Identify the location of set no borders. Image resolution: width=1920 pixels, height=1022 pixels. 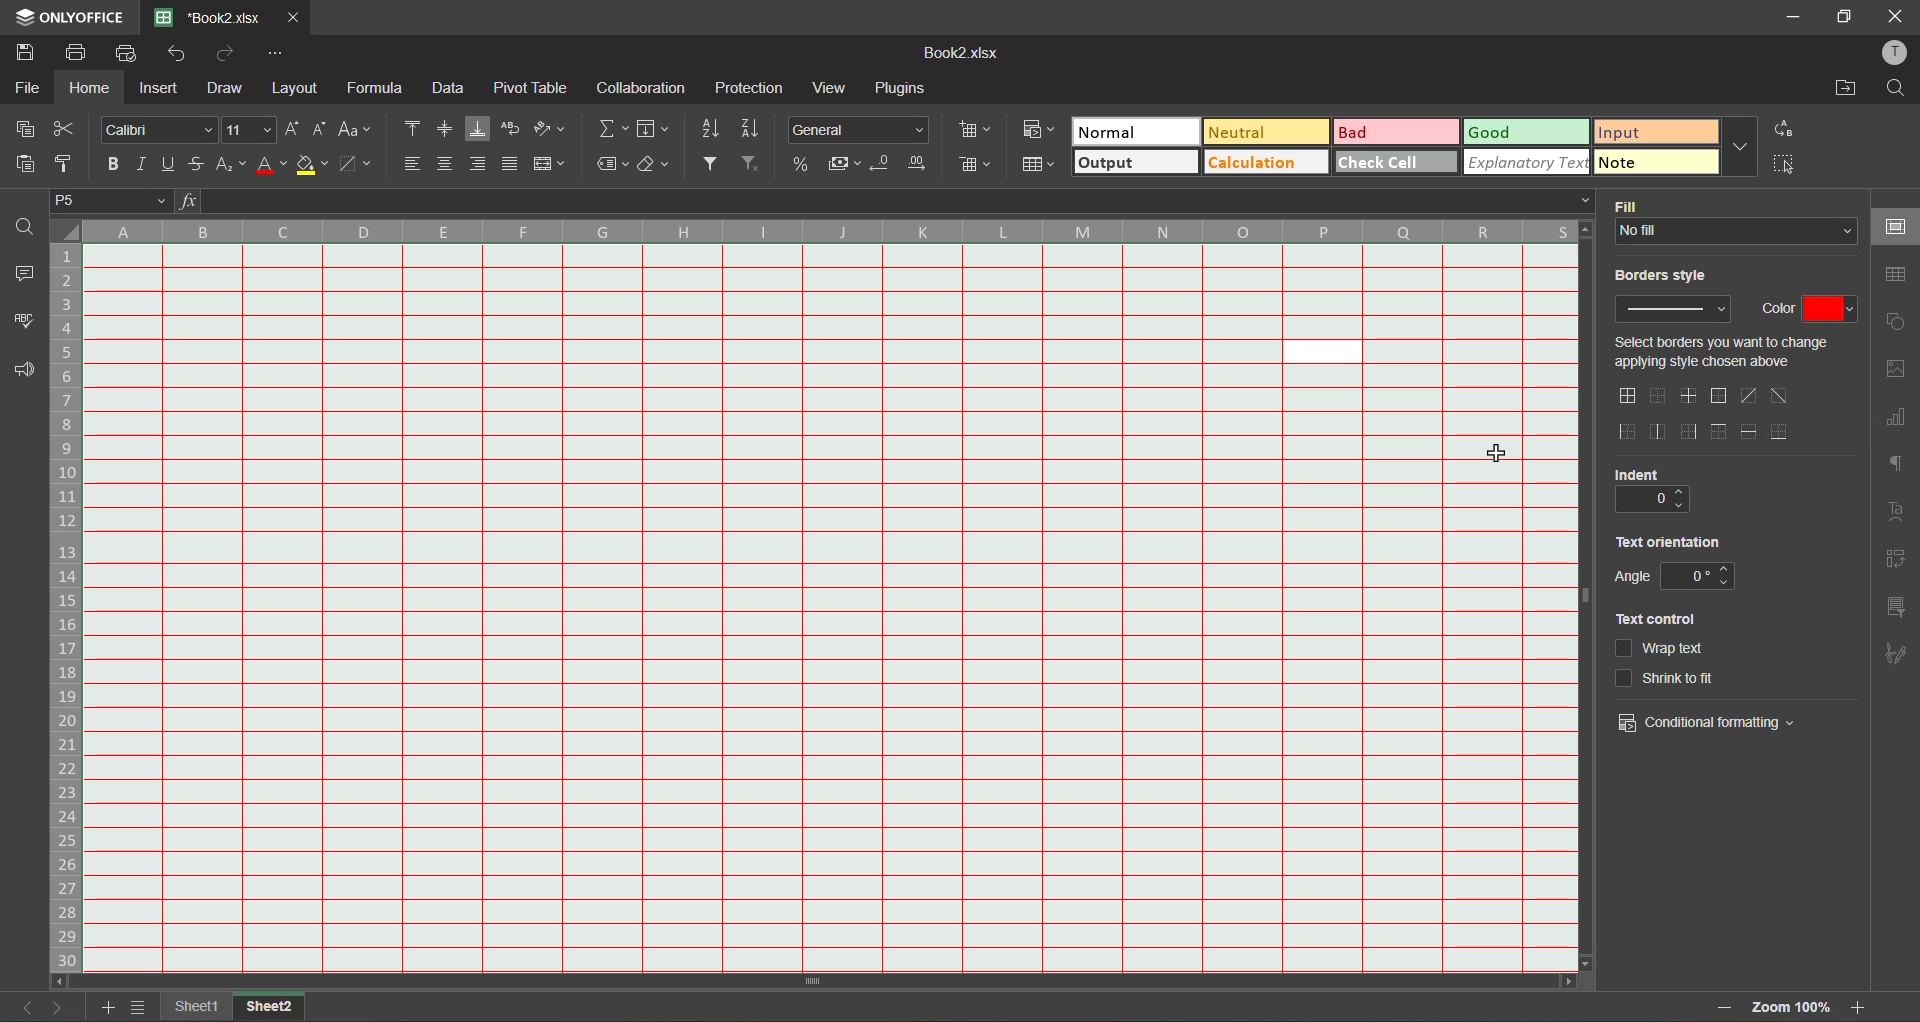
(1661, 397).